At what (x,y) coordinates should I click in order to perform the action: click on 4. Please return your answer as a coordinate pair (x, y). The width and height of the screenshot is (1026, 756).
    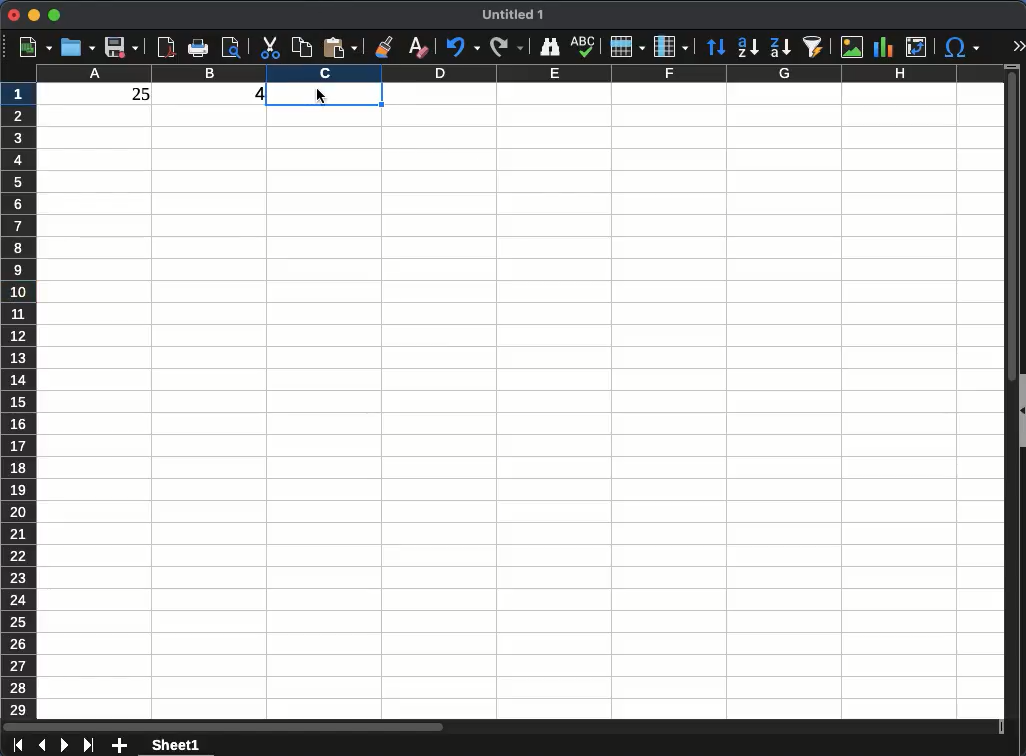
    Looking at the image, I should click on (247, 95).